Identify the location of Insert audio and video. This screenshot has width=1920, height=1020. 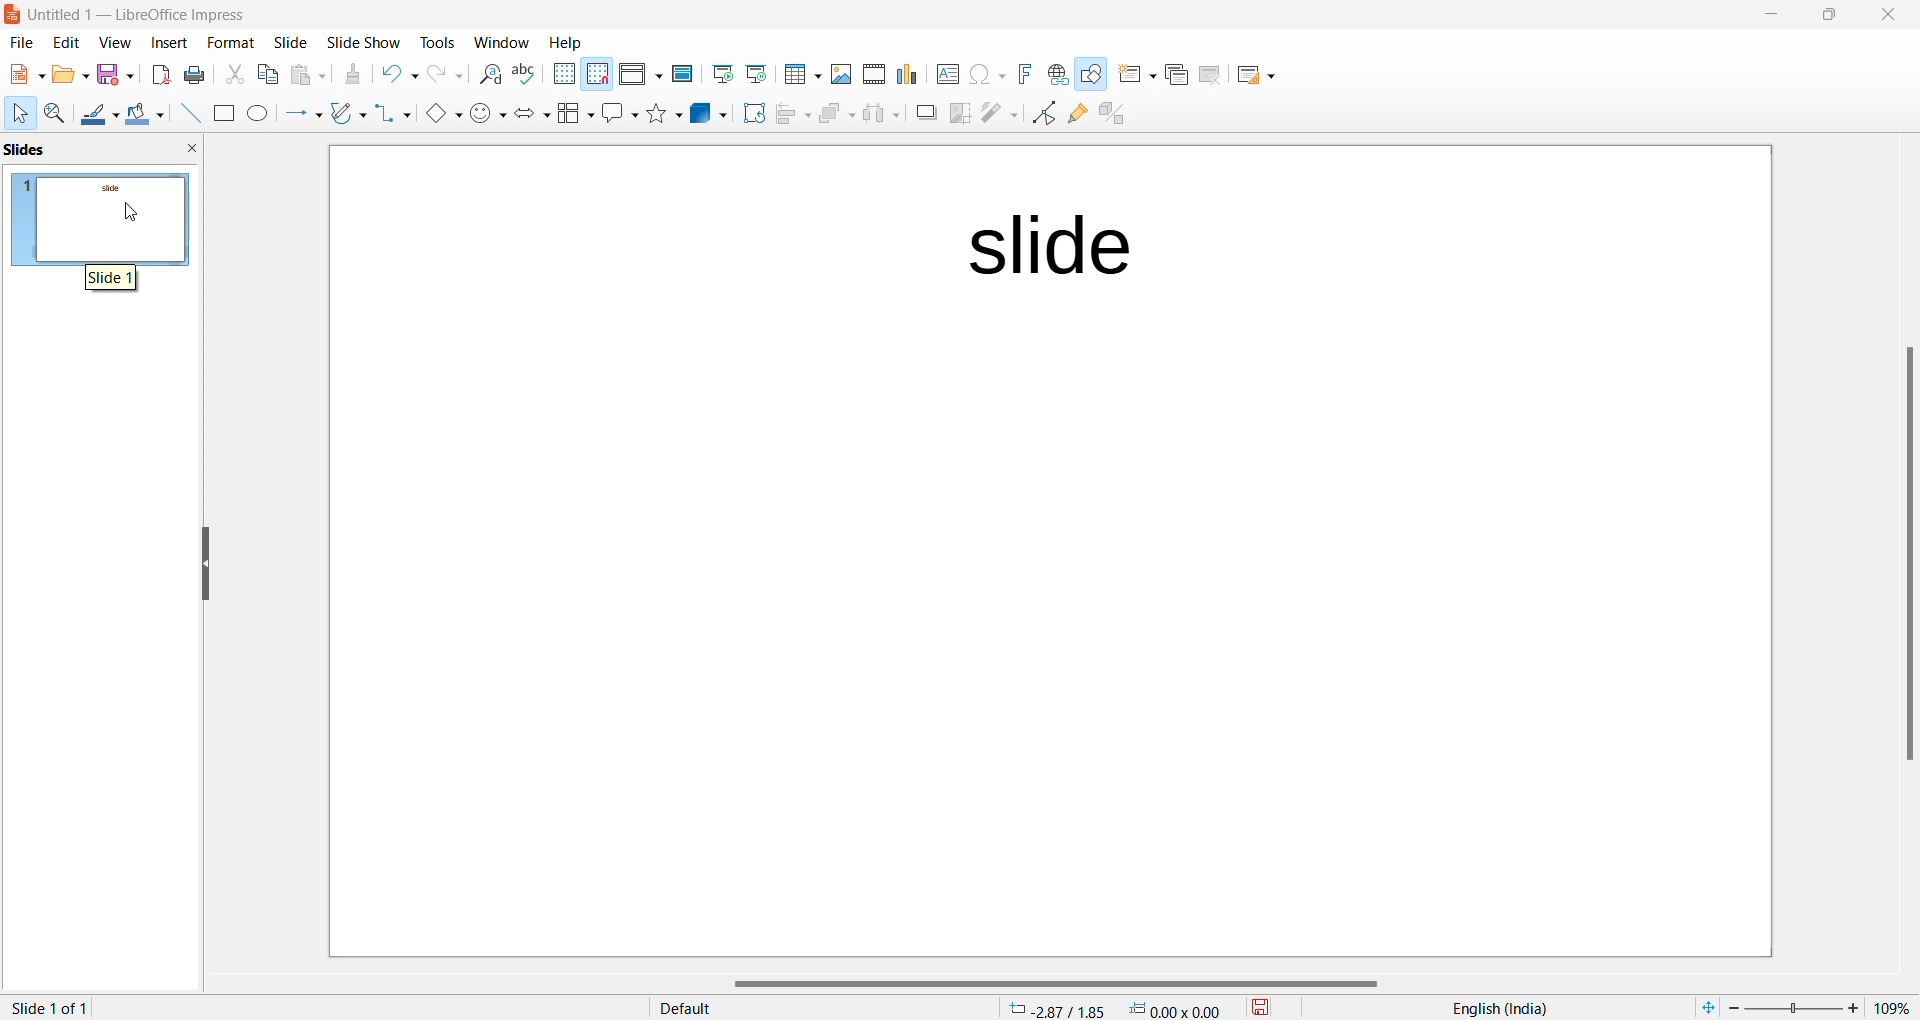
(871, 73).